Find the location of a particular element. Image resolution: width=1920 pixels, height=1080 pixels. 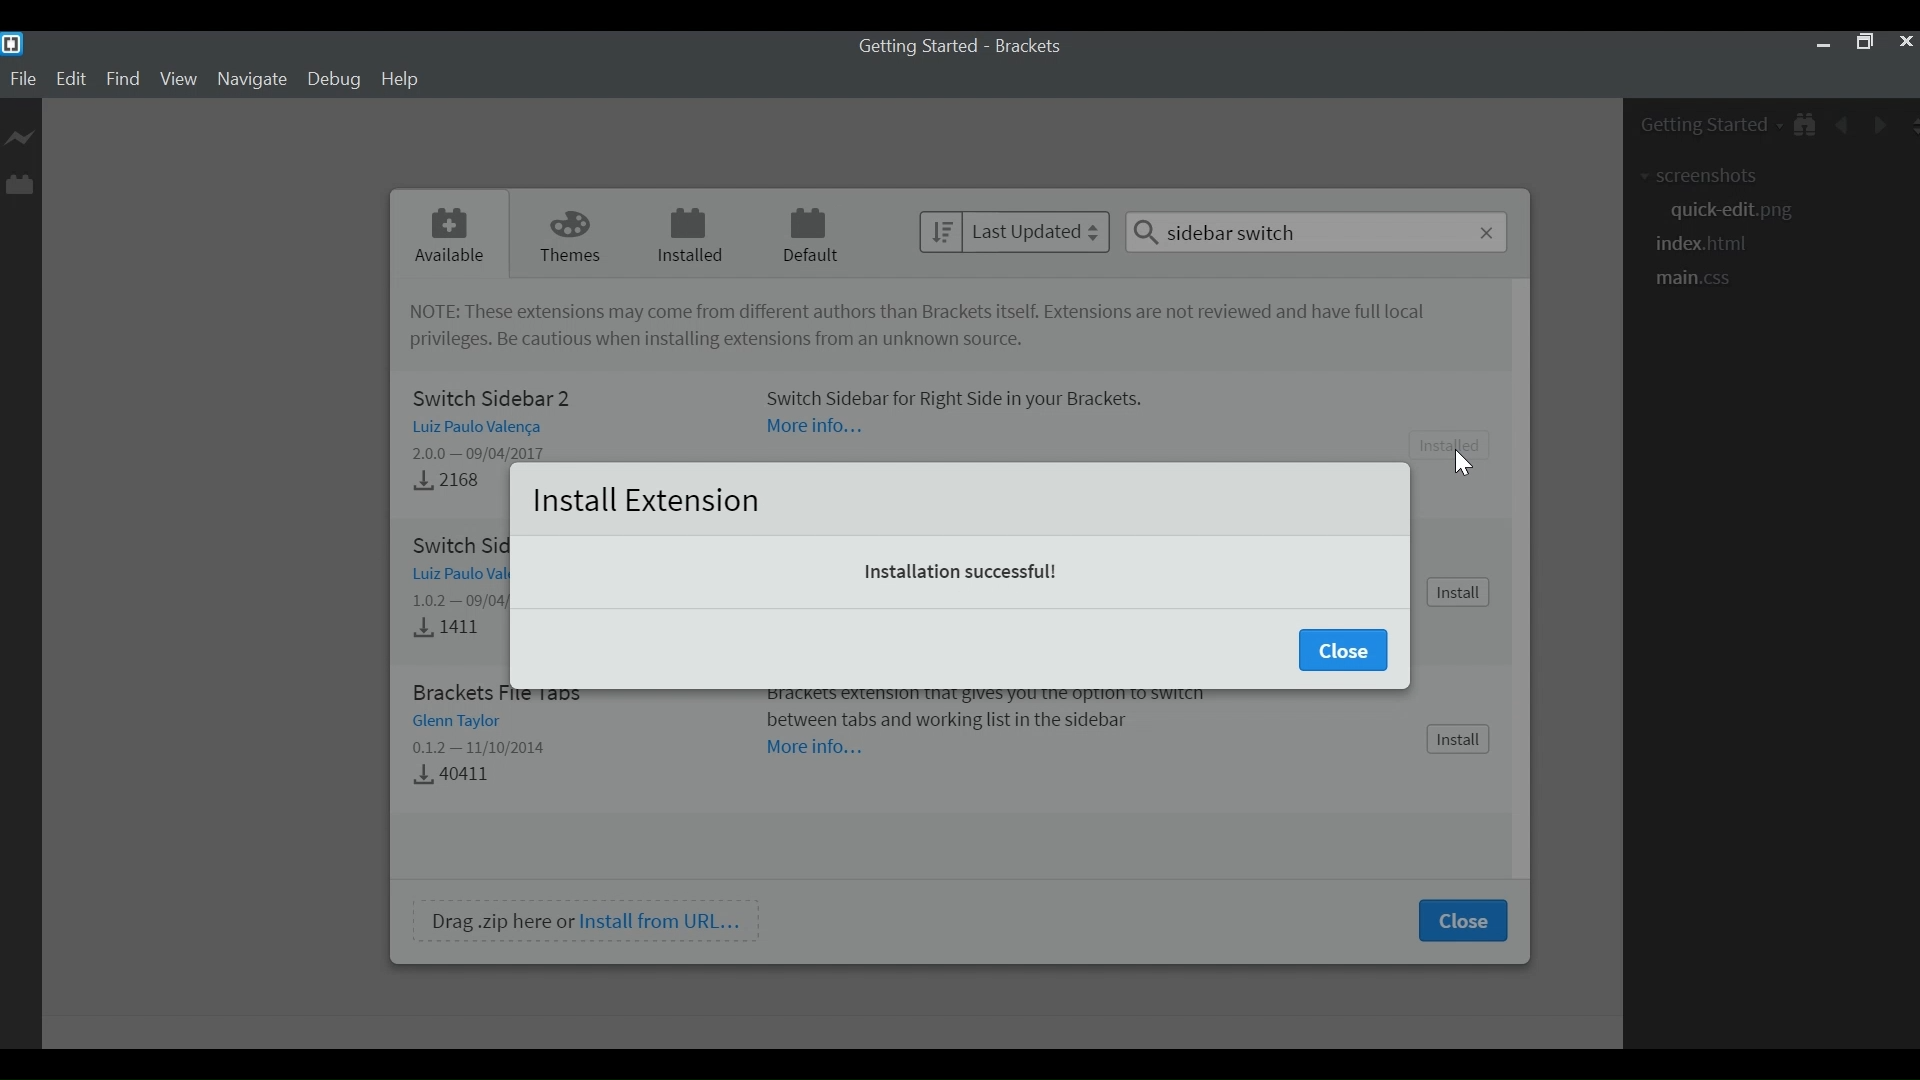

screenshot is located at coordinates (1706, 177).